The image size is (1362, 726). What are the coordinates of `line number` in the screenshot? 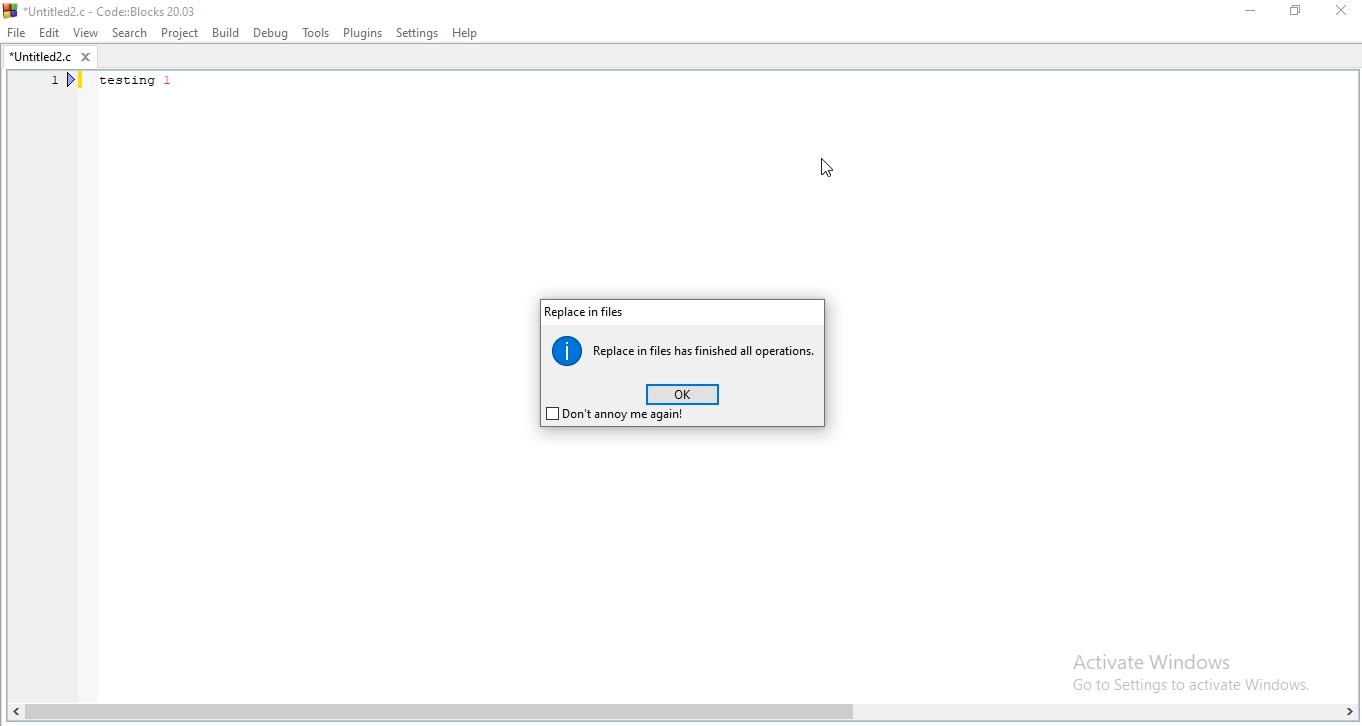 It's located at (65, 83).